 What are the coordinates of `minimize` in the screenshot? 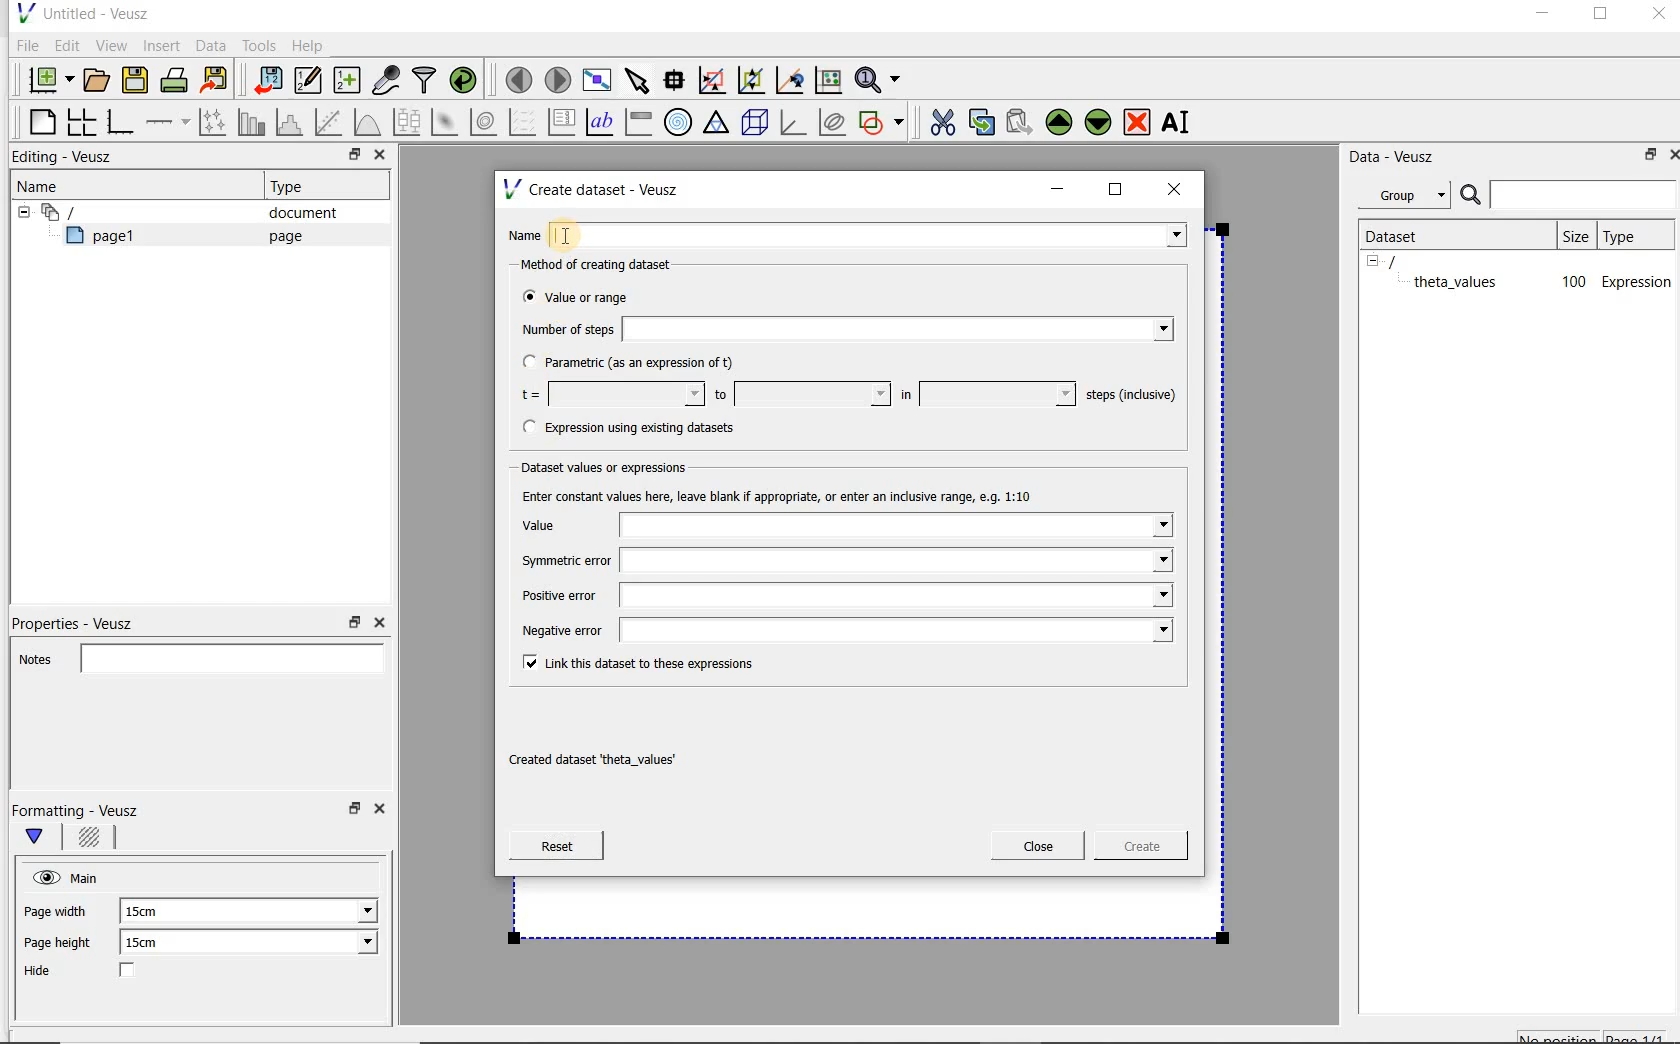 It's located at (1541, 16).